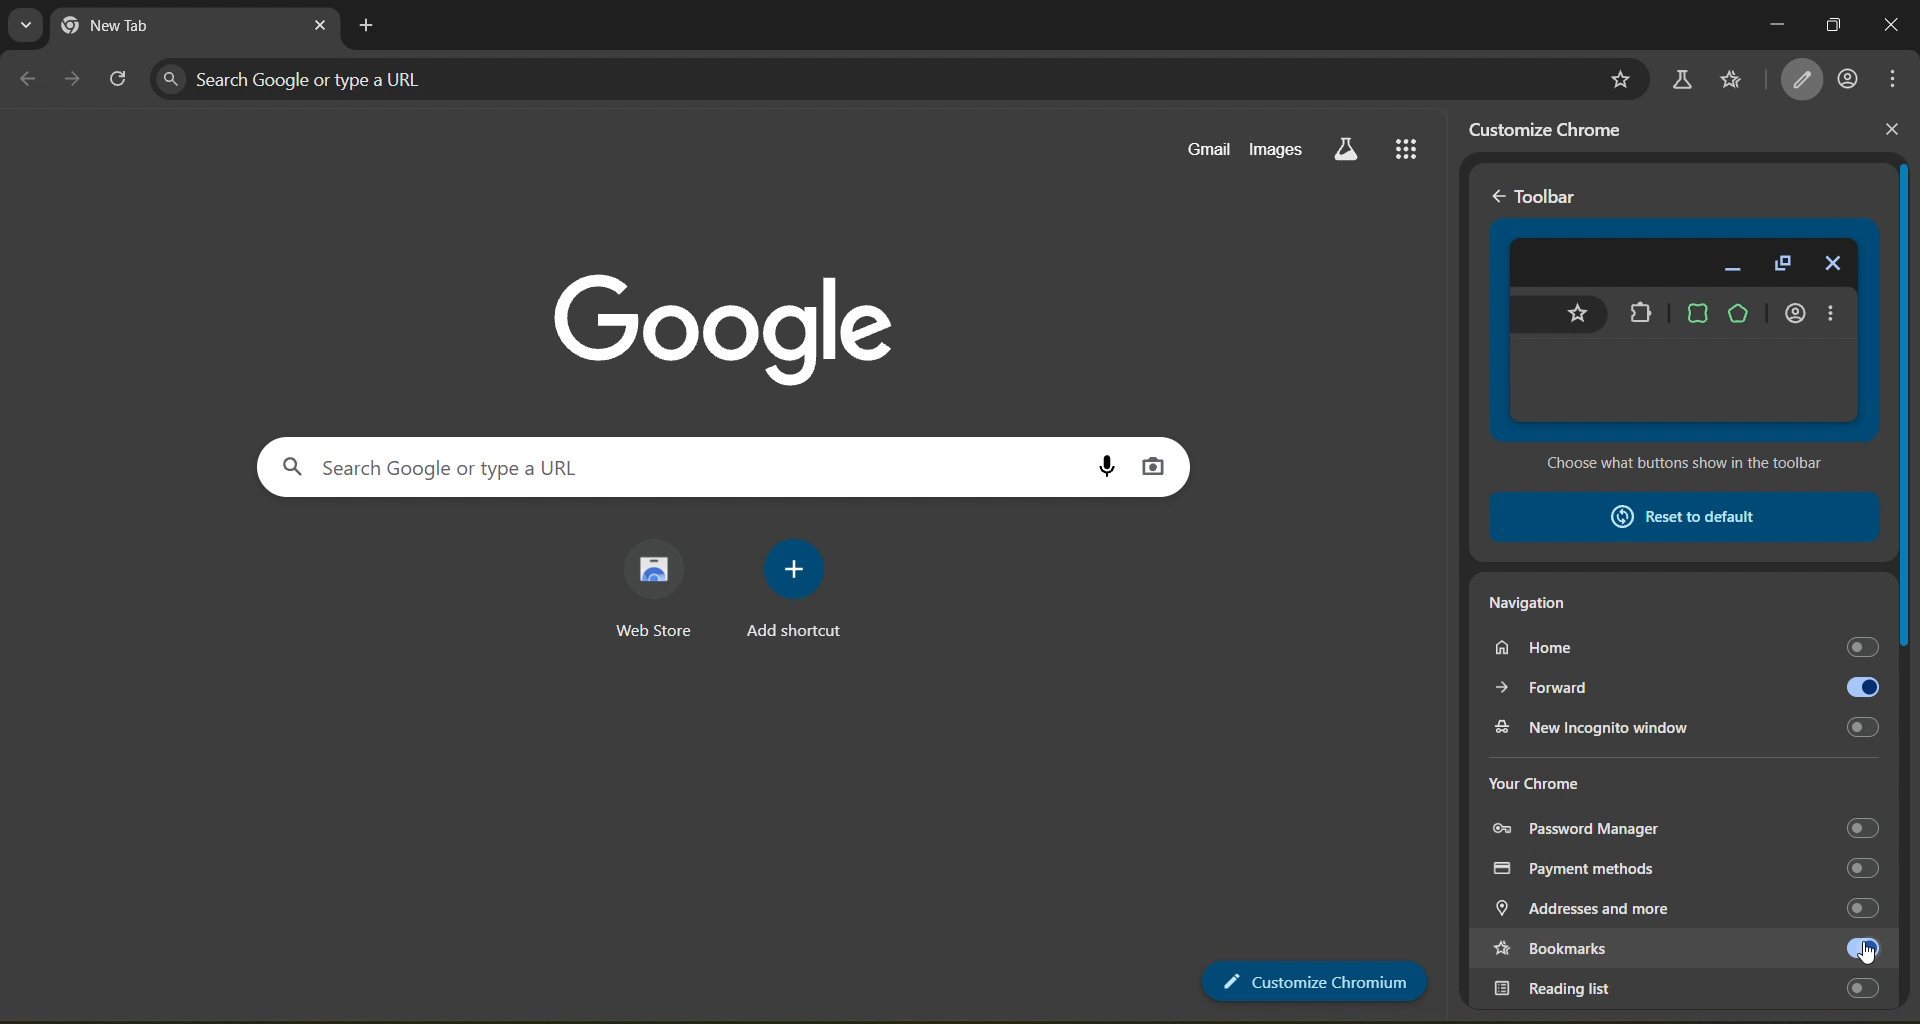 The image size is (1920, 1024). Describe the element at coordinates (1622, 75) in the screenshot. I see `bookmark page` at that location.